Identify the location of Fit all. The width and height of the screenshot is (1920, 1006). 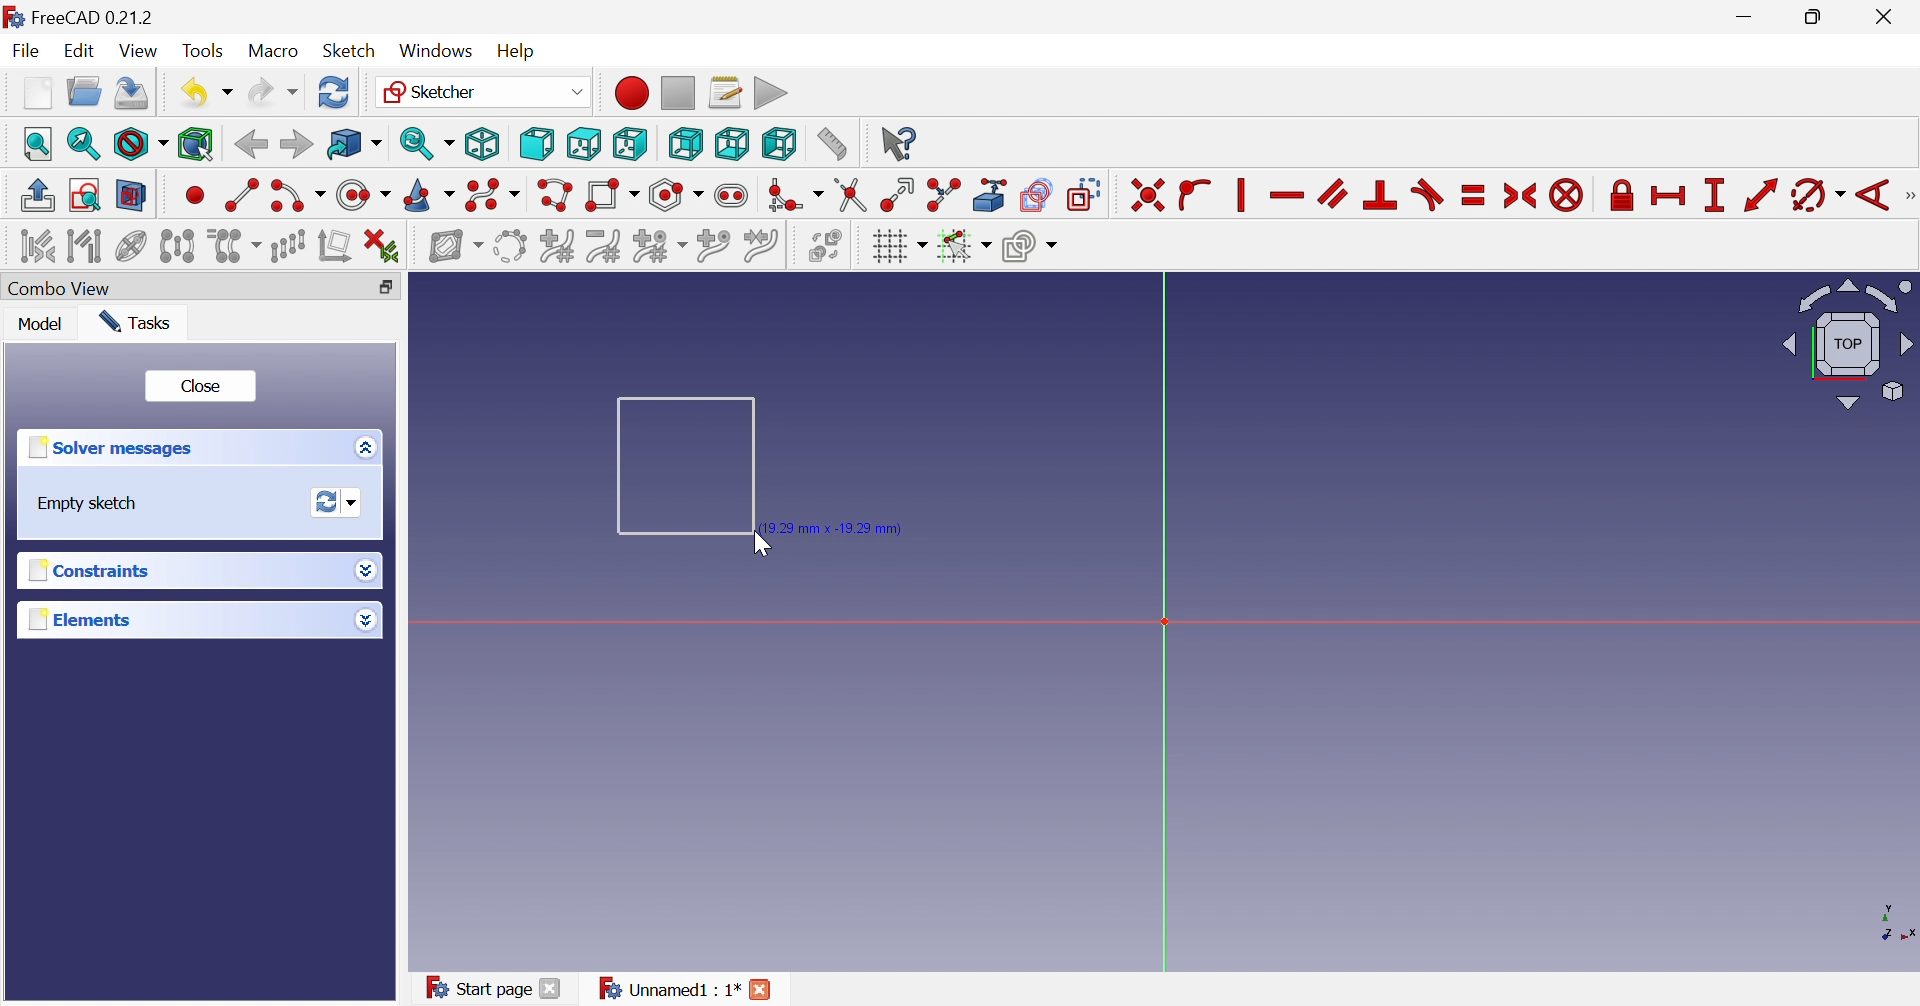
(39, 143).